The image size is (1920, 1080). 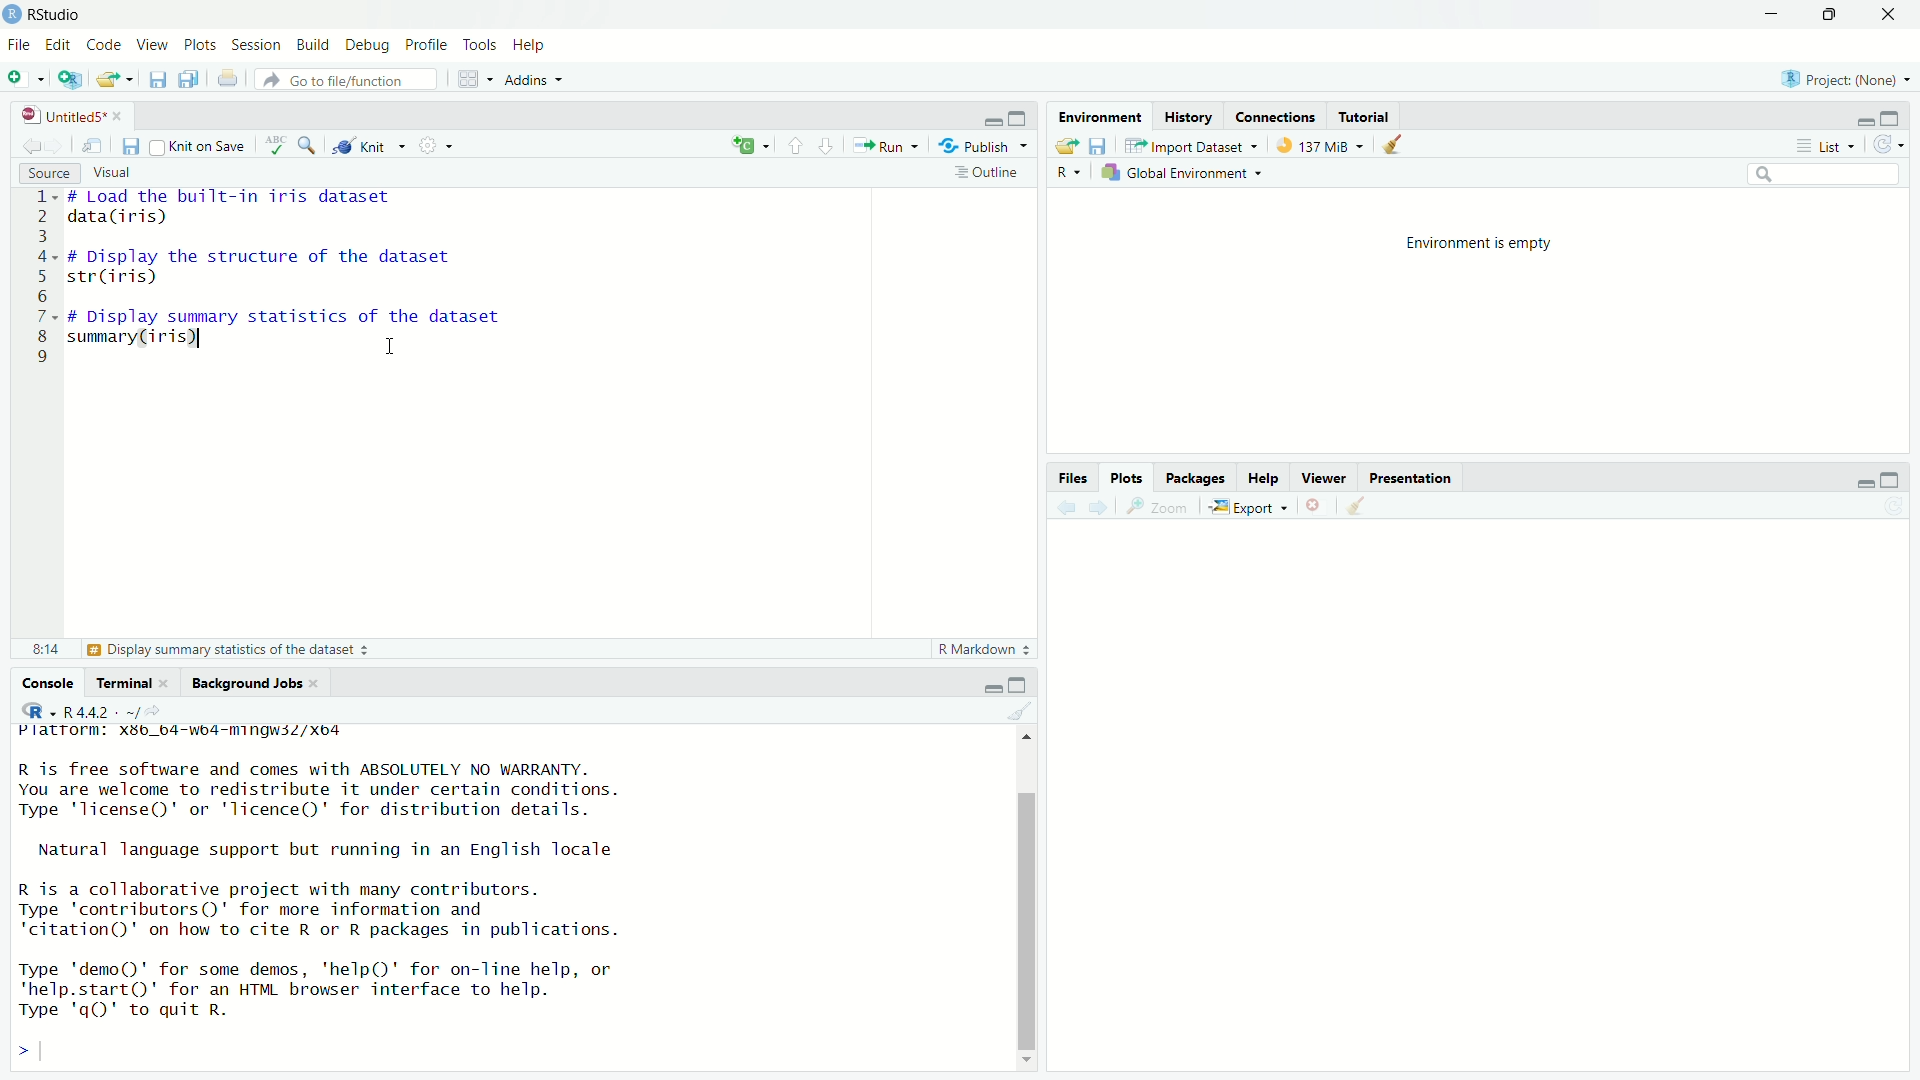 What do you see at coordinates (1888, 13) in the screenshot?
I see `Close` at bounding box center [1888, 13].